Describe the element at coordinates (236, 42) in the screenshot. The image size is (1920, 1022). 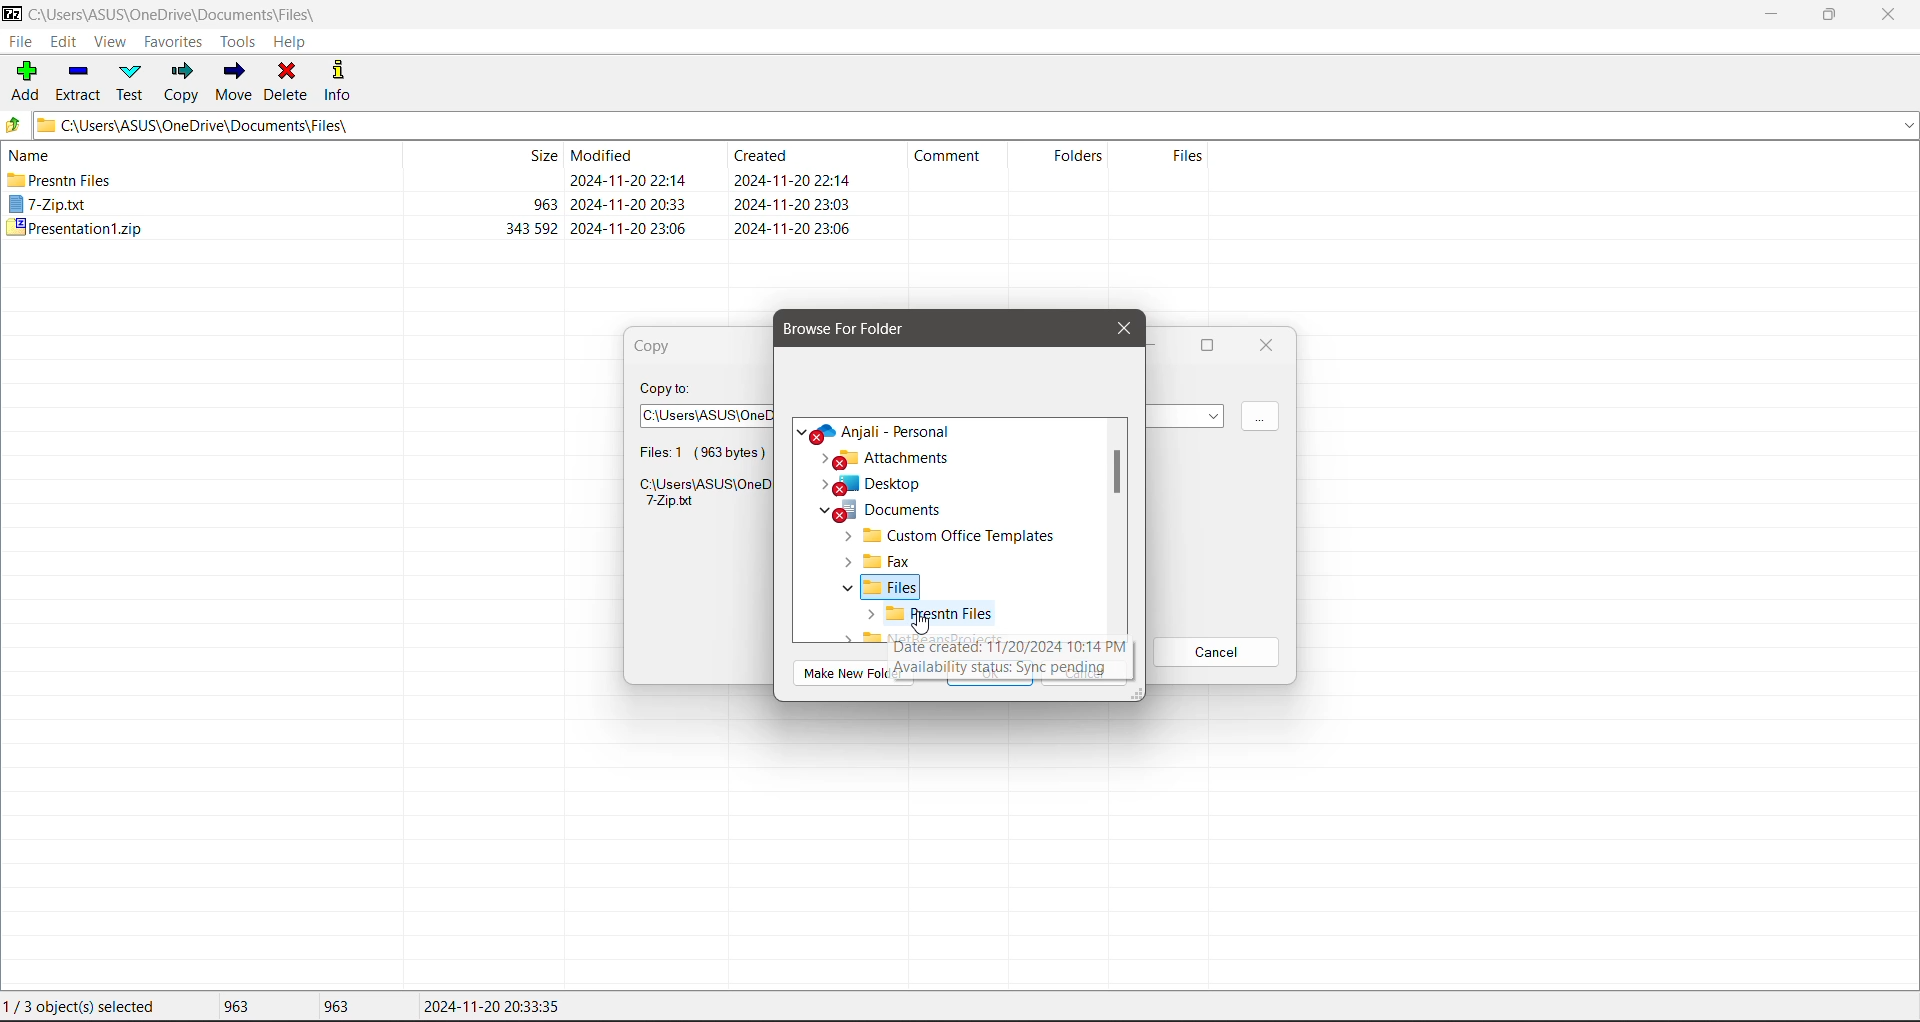
I see `Tools` at that location.